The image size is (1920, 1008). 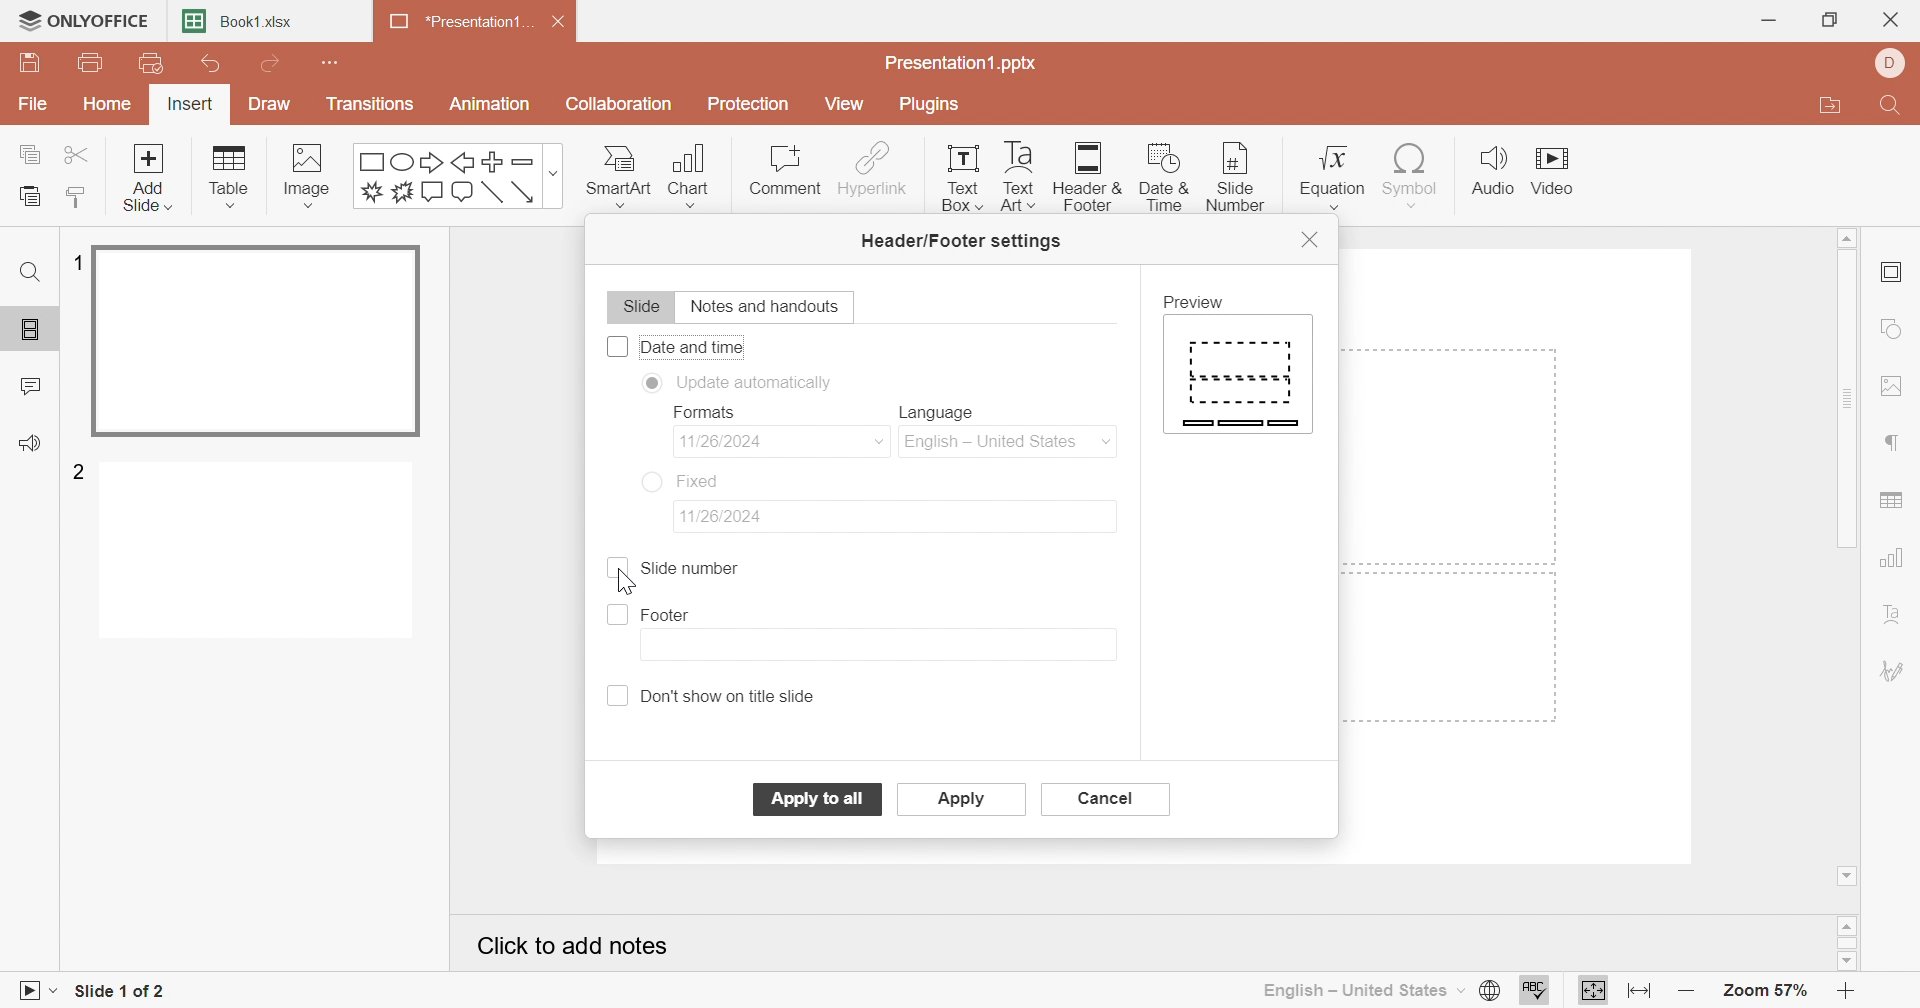 I want to click on View, so click(x=843, y=103).